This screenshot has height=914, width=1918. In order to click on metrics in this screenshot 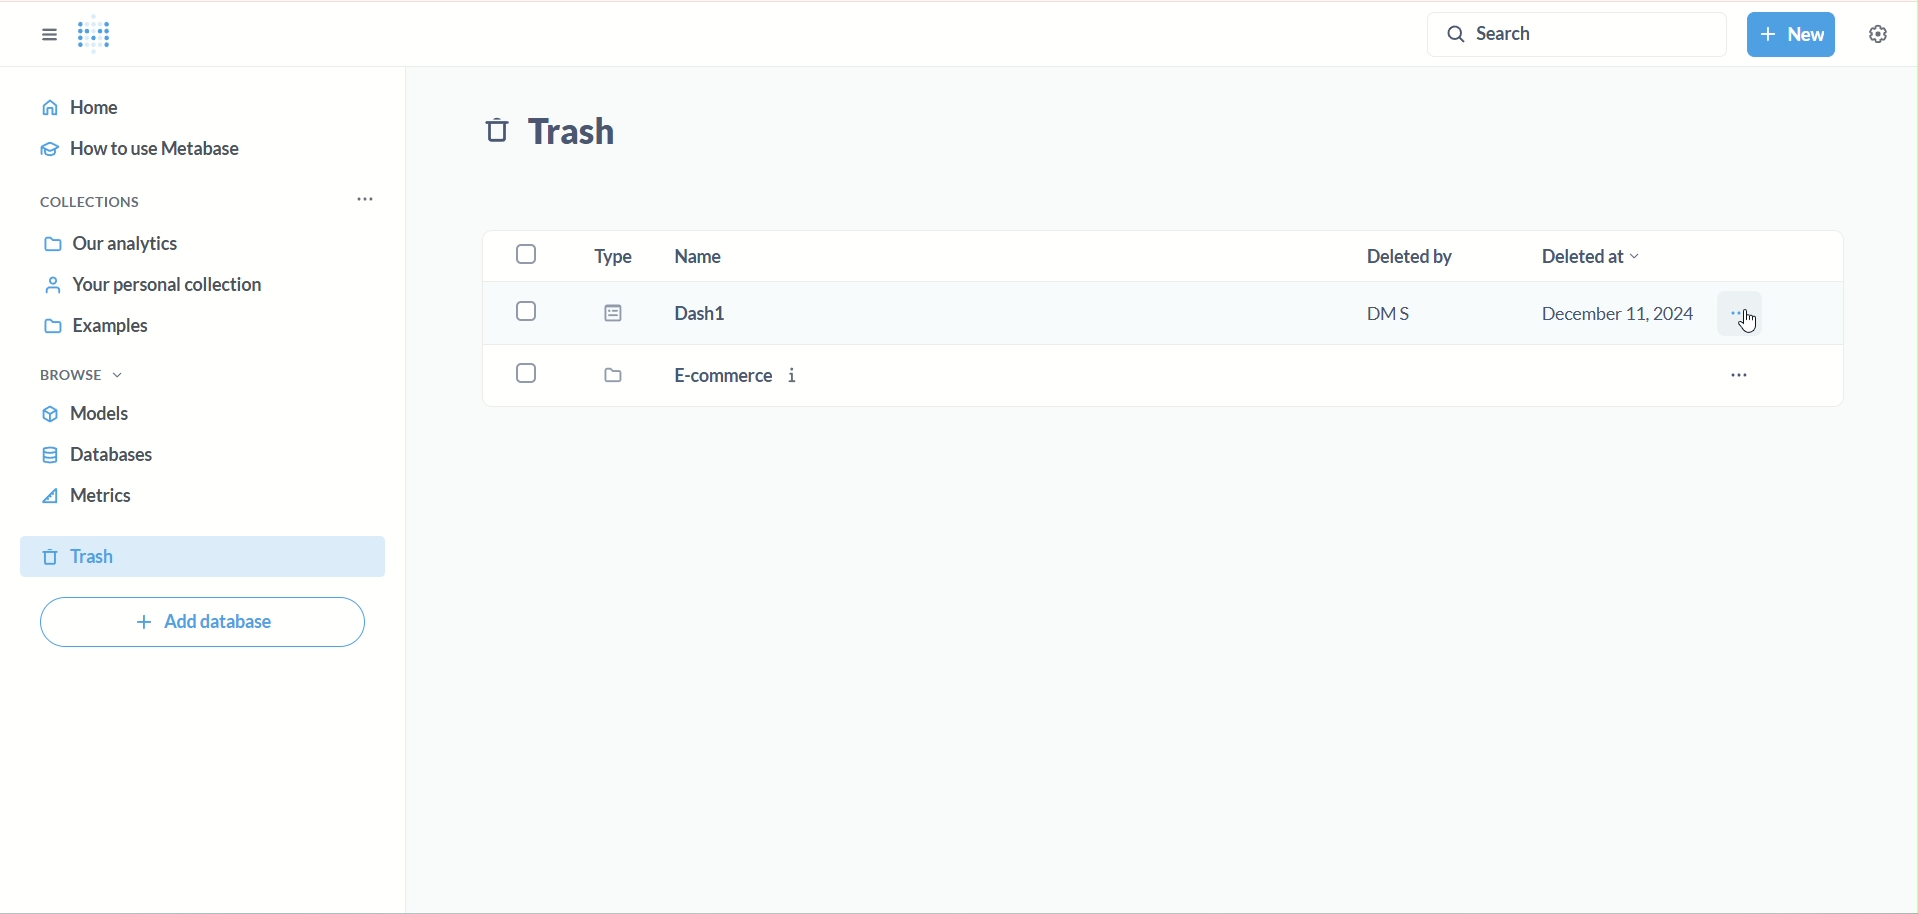, I will do `click(95, 497)`.